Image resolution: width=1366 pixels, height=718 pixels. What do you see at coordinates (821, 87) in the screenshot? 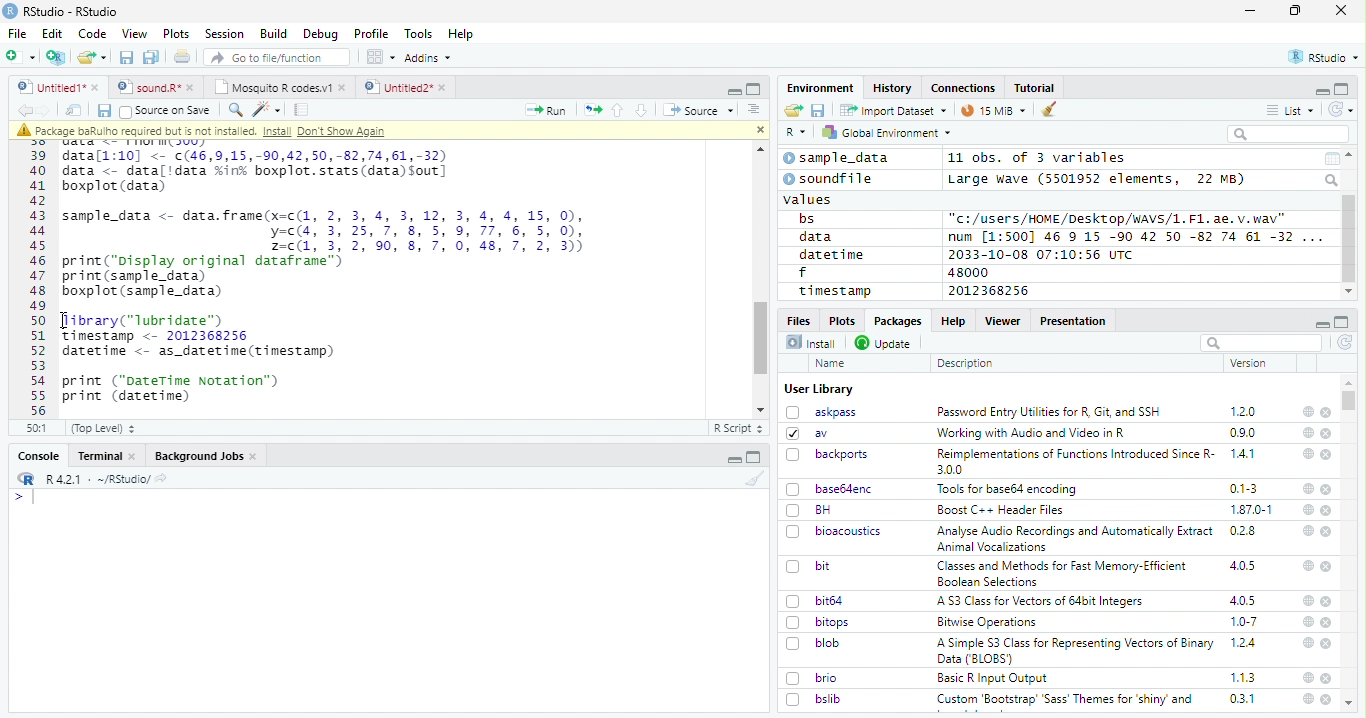
I see `Environment` at bounding box center [821, 87].